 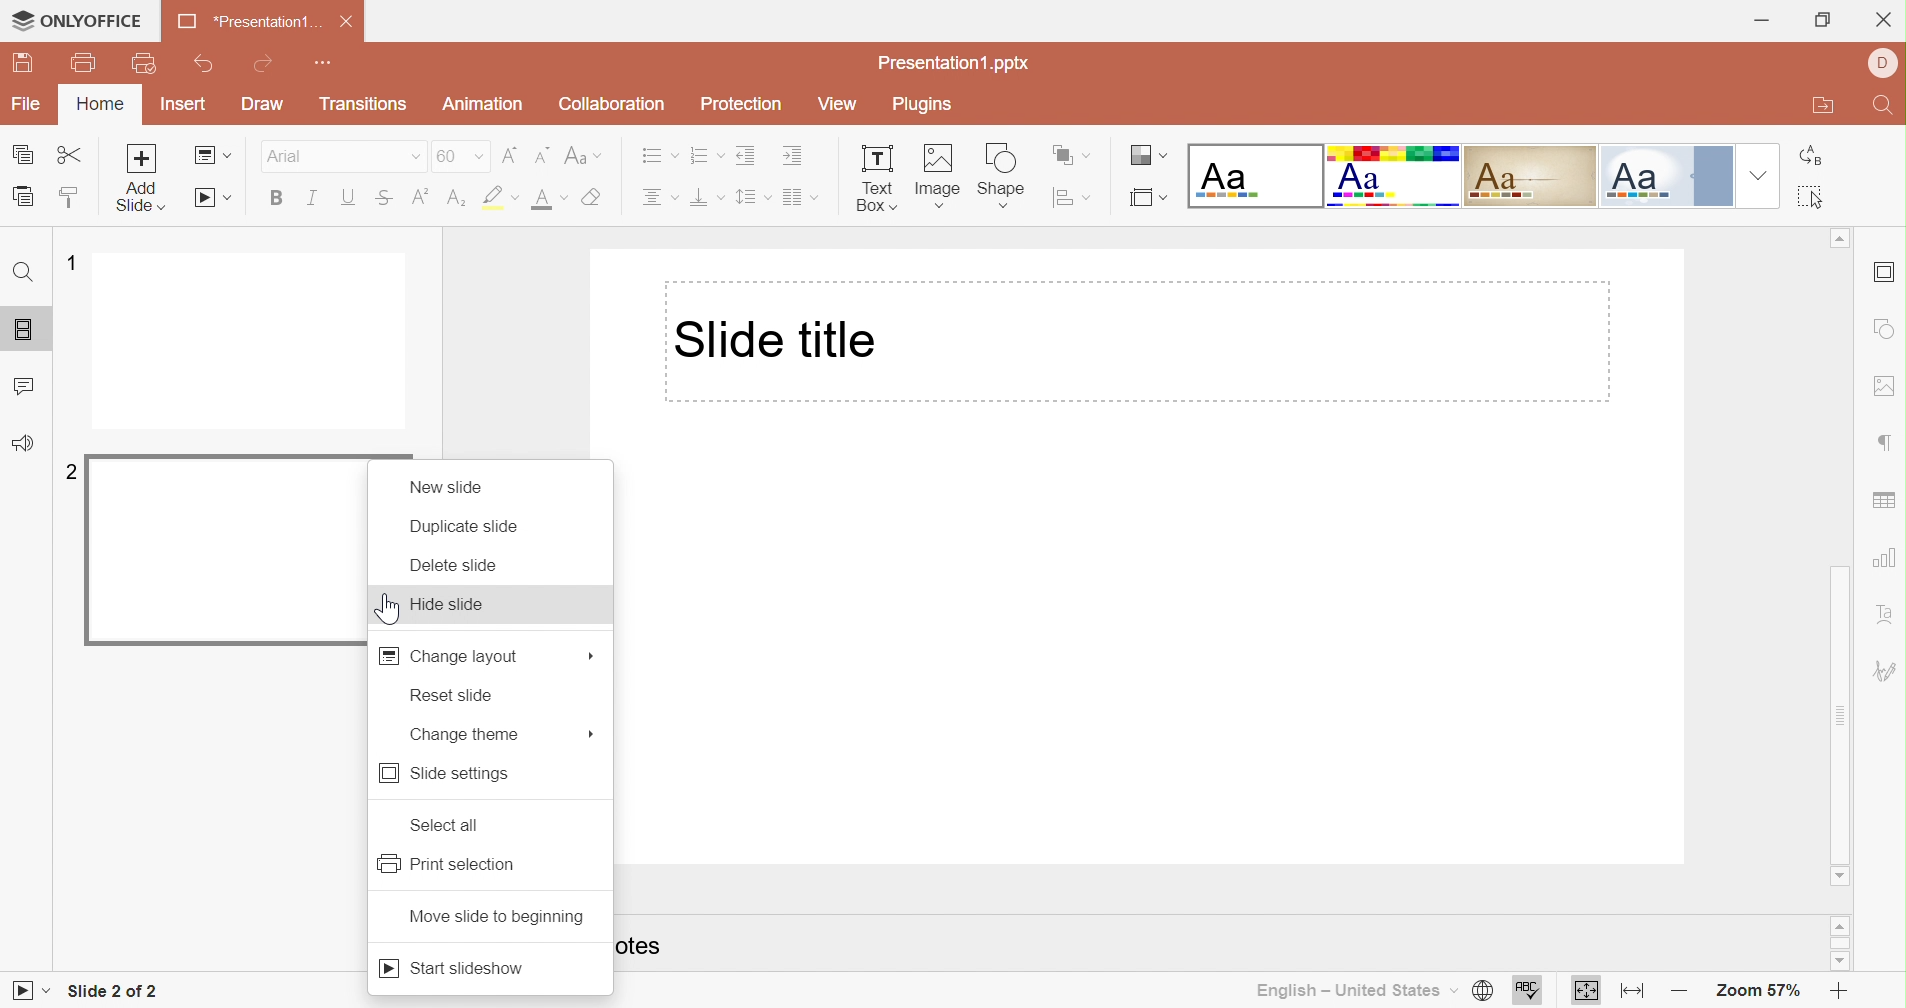 What do you see at coordinates (800, 198) in the screenshot?
I see `Insert columns` at bounding box center [800, 198].